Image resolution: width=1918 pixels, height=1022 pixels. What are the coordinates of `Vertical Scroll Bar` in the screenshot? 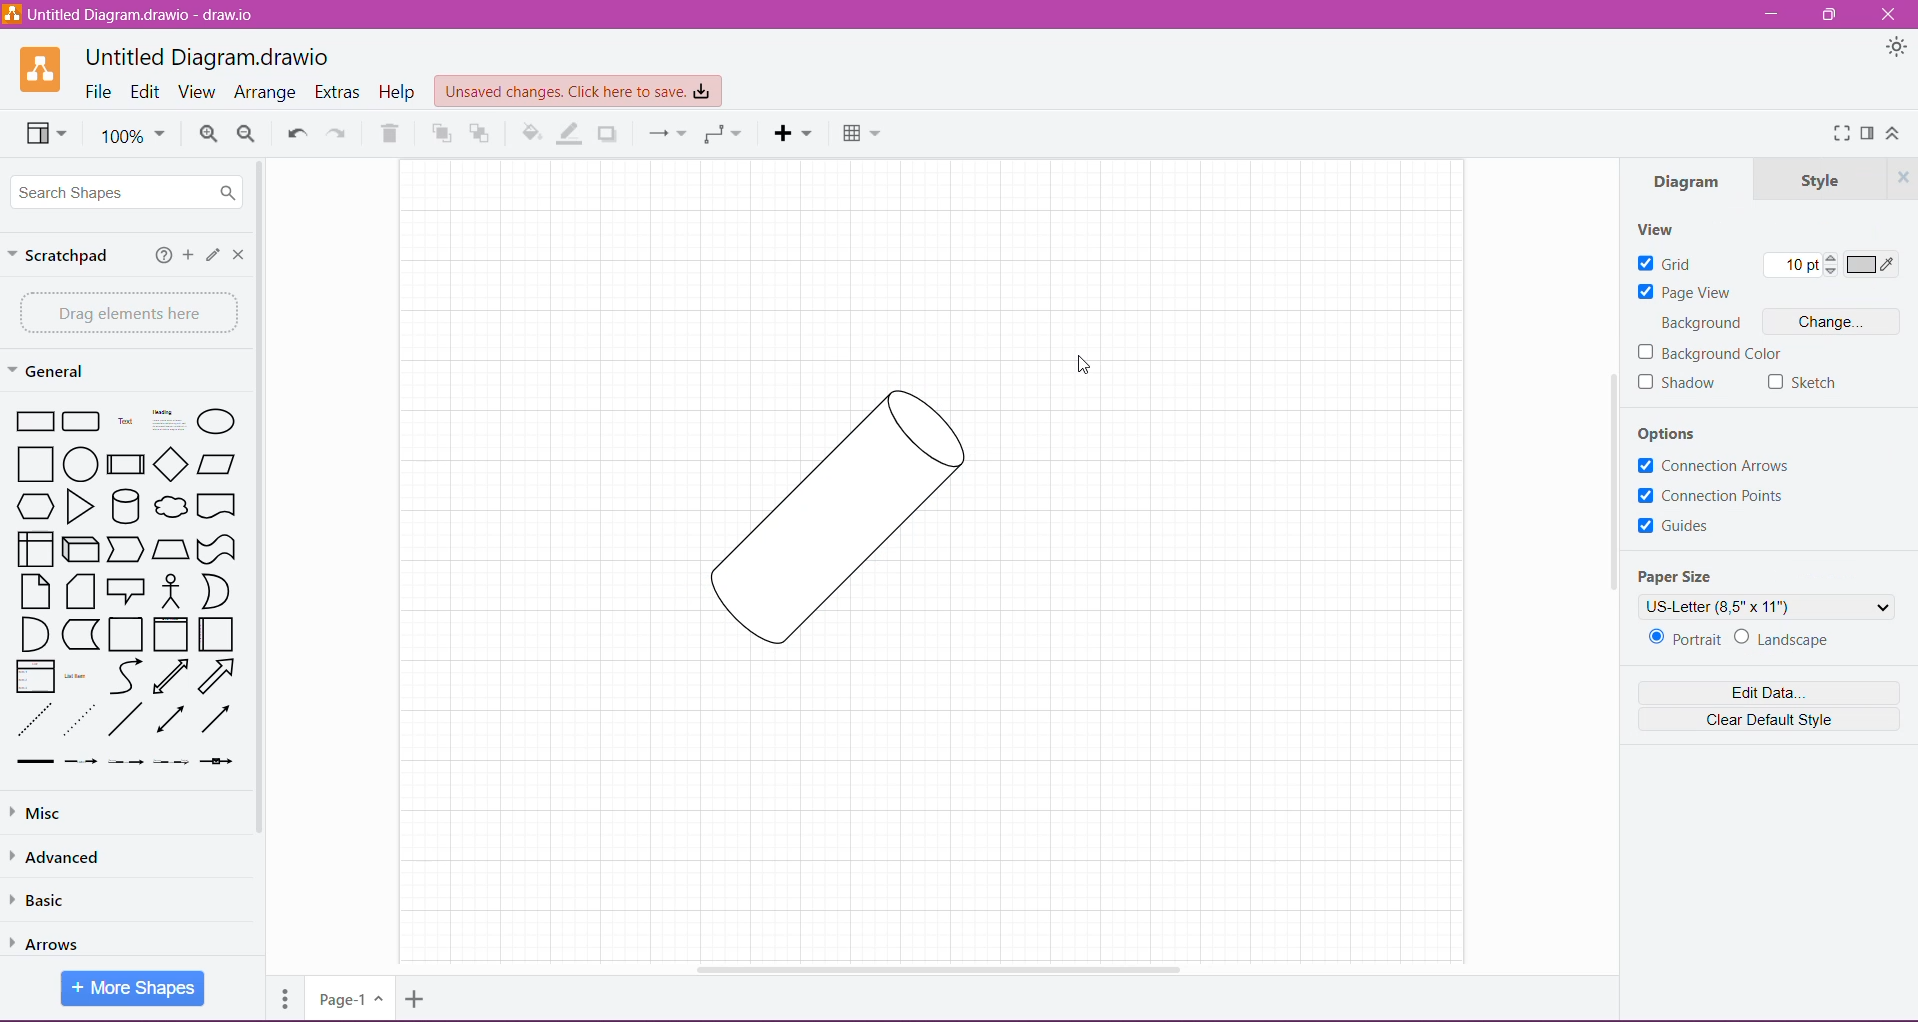 It's located at (1611, 479).